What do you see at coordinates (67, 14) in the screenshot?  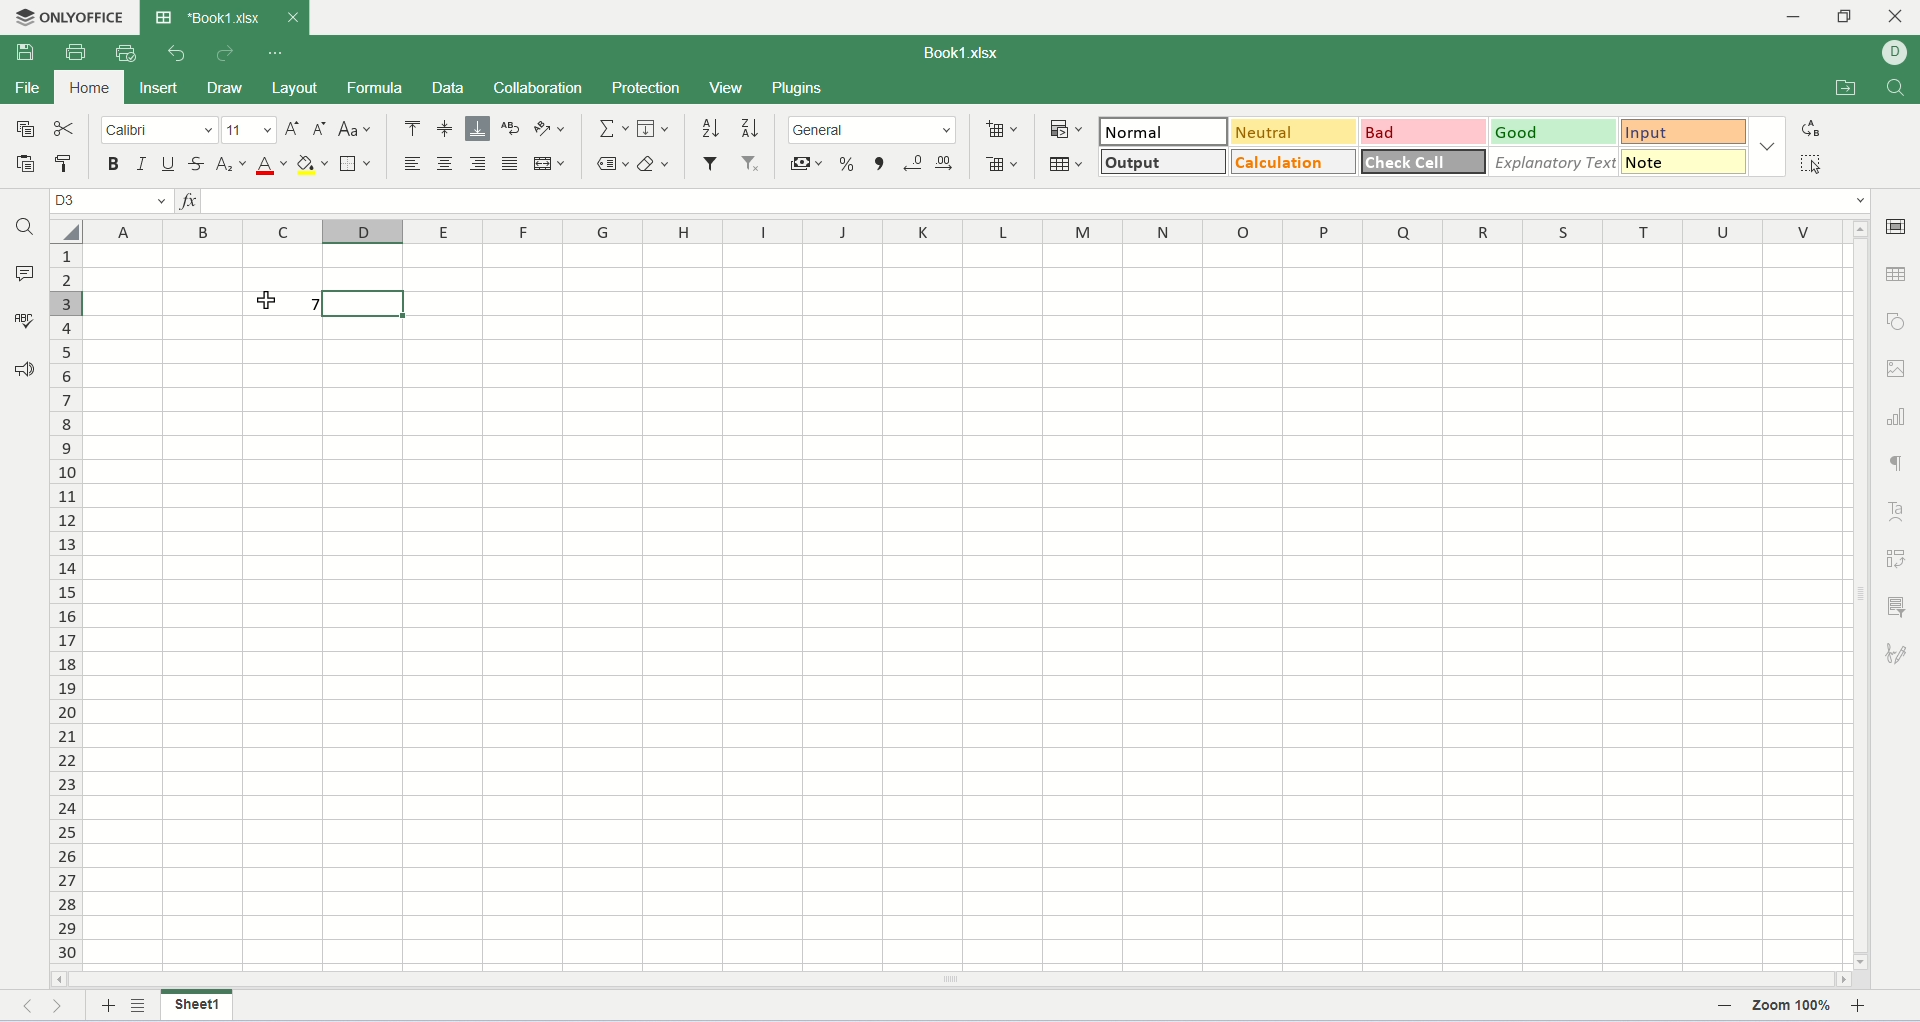 I see `onlyoffice` at bounding box center [67, 14].